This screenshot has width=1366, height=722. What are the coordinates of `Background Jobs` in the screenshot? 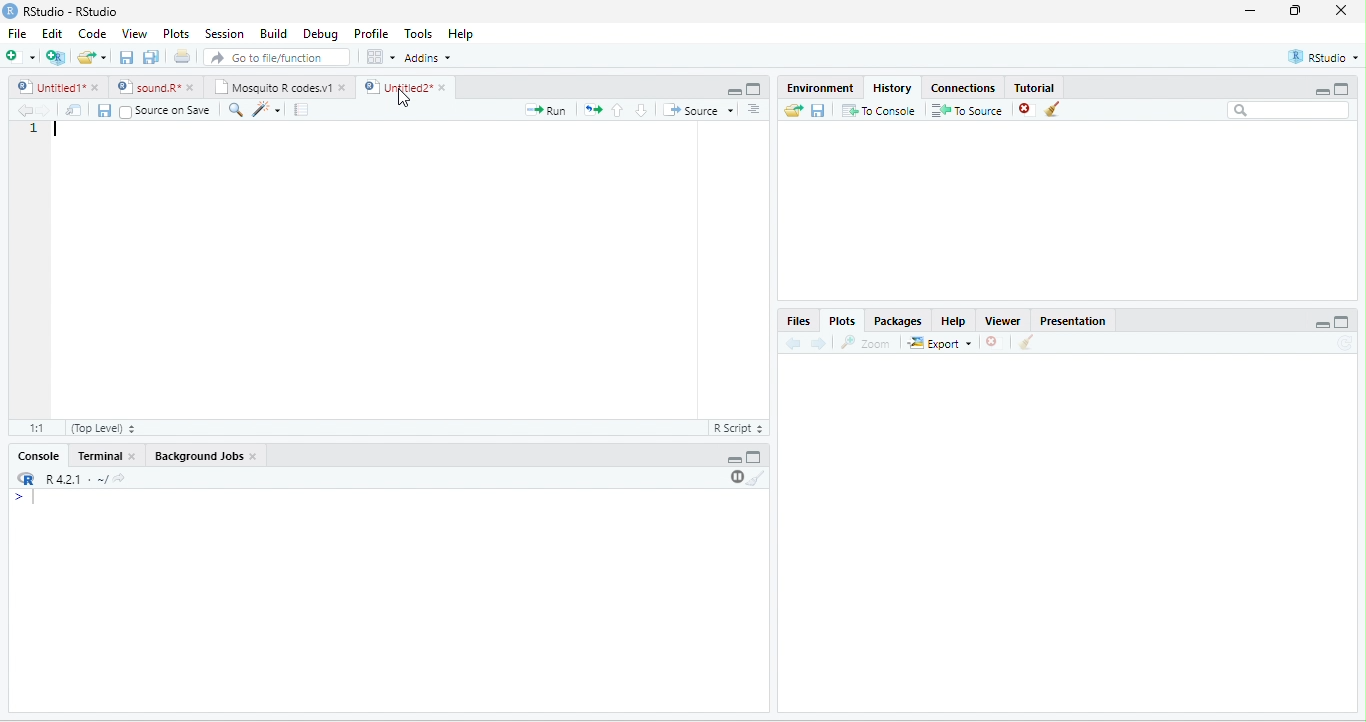 It's located at (197, 456).